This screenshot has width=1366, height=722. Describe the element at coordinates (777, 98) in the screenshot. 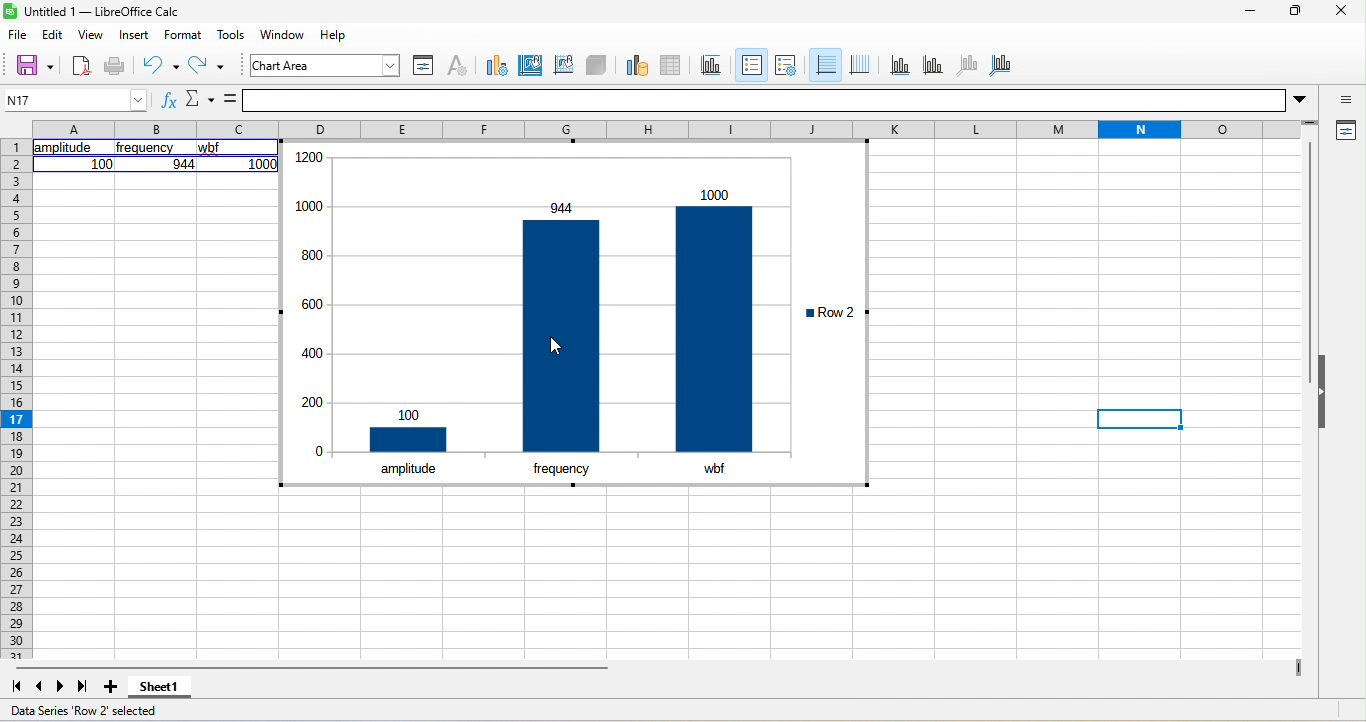

I see `formula bar` at that location.